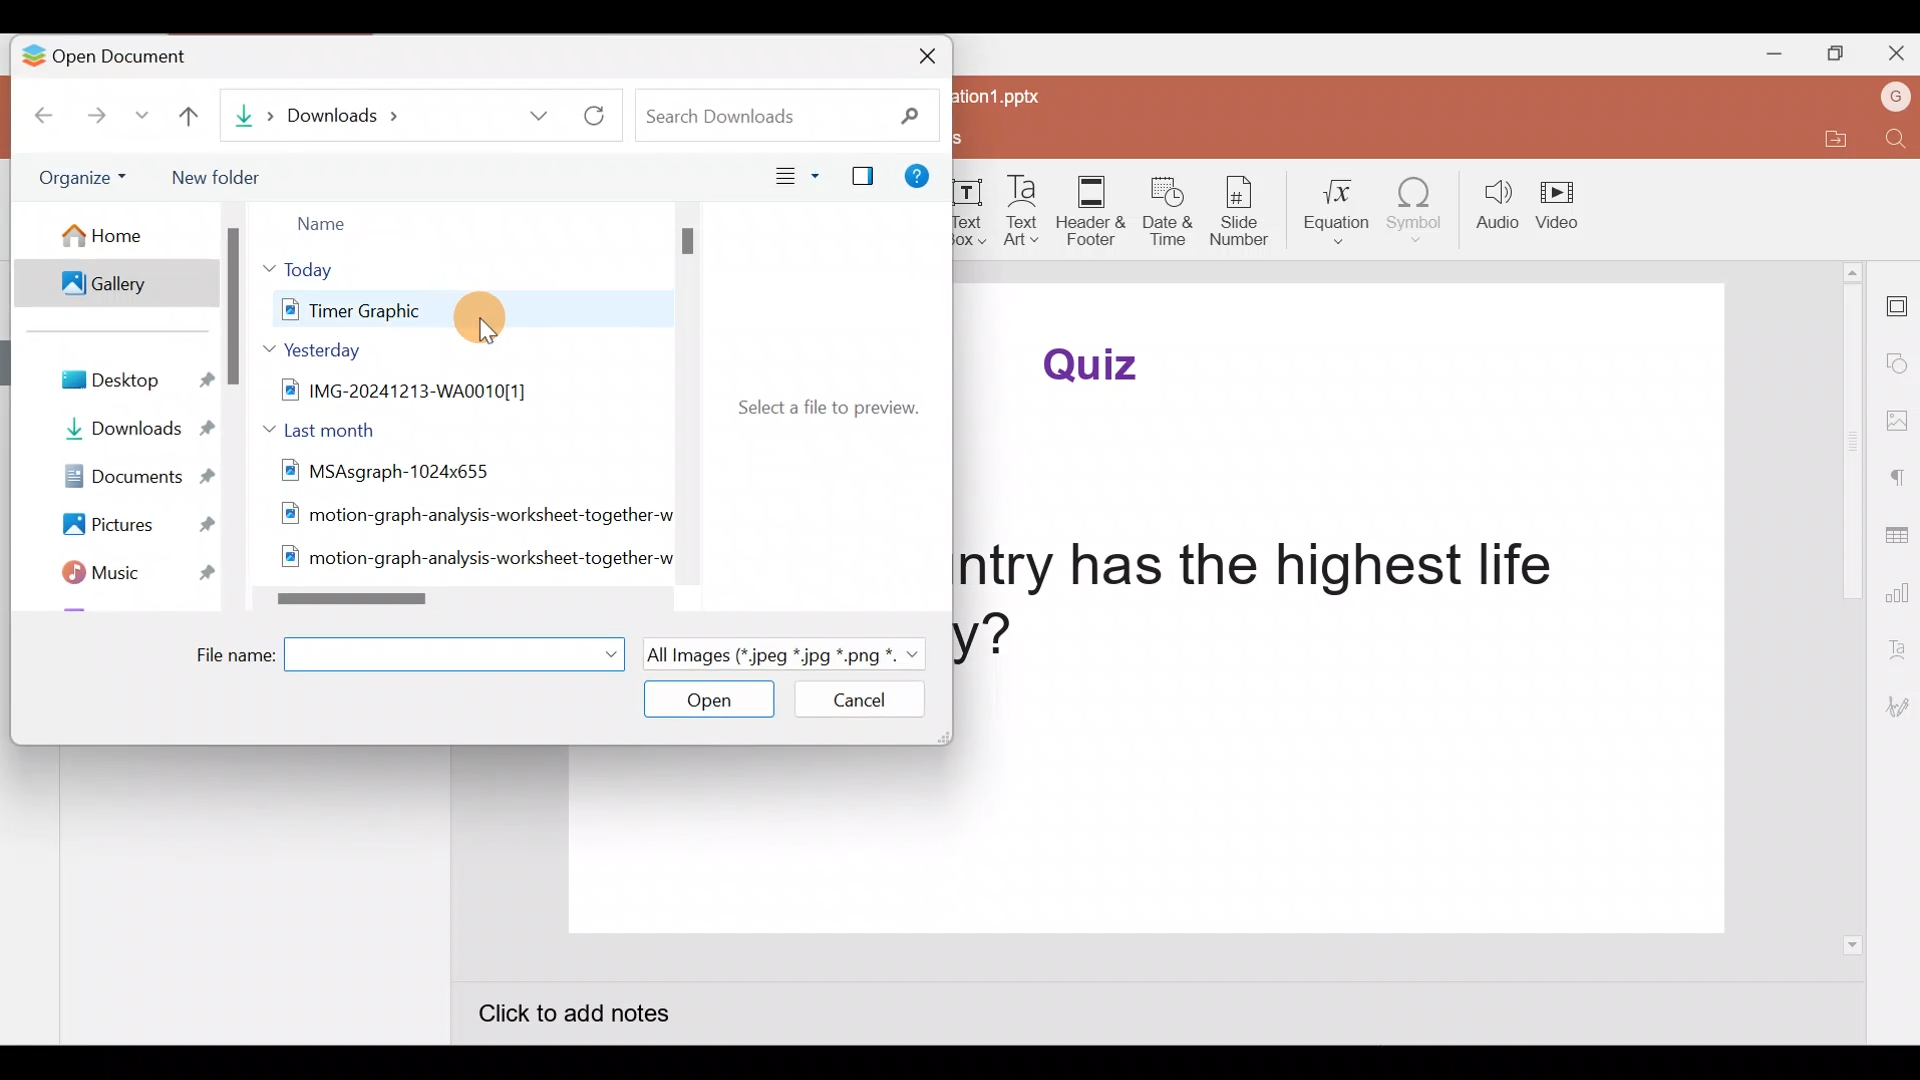  What do you see at coordinates (1897, 303) in the screenshot?
I see `Slide settings` at bounding box center [1897, 303].